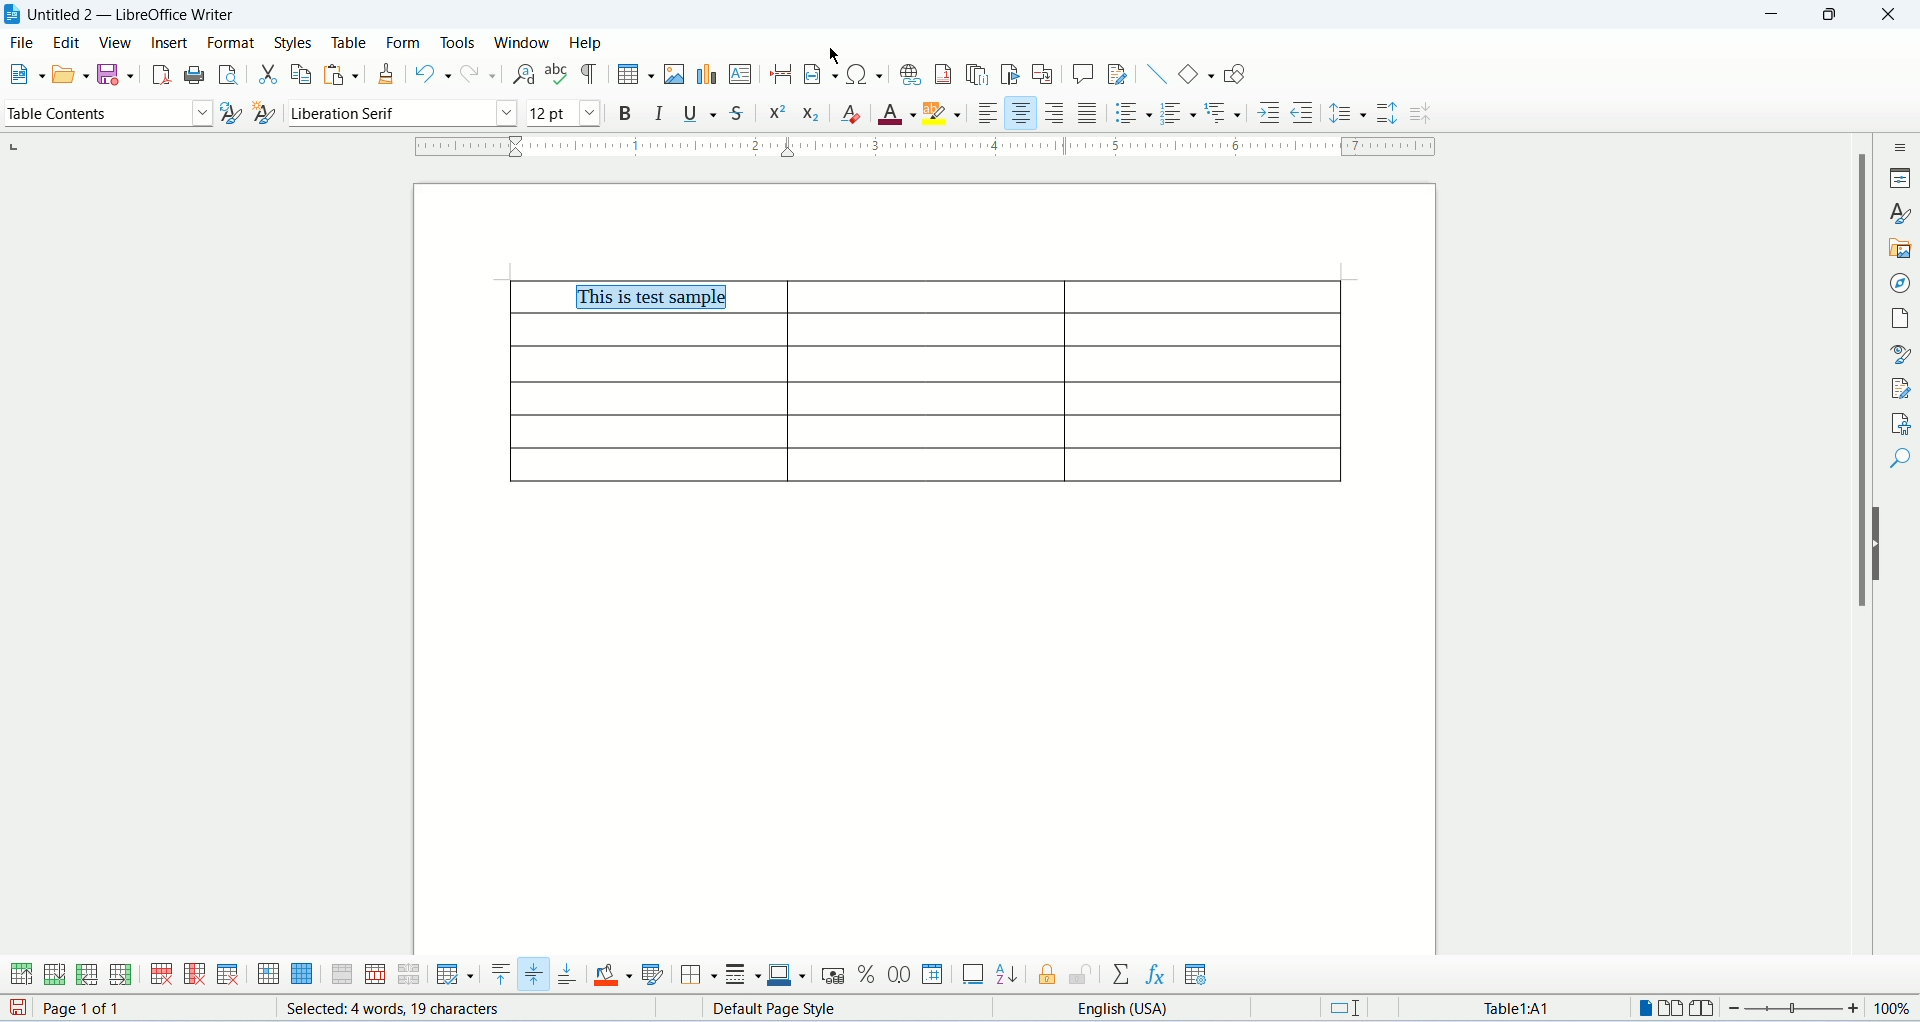 Image resolution: width=1920 pixels, height=1022 pixels. I want to click on styles, so click(1902, 214).